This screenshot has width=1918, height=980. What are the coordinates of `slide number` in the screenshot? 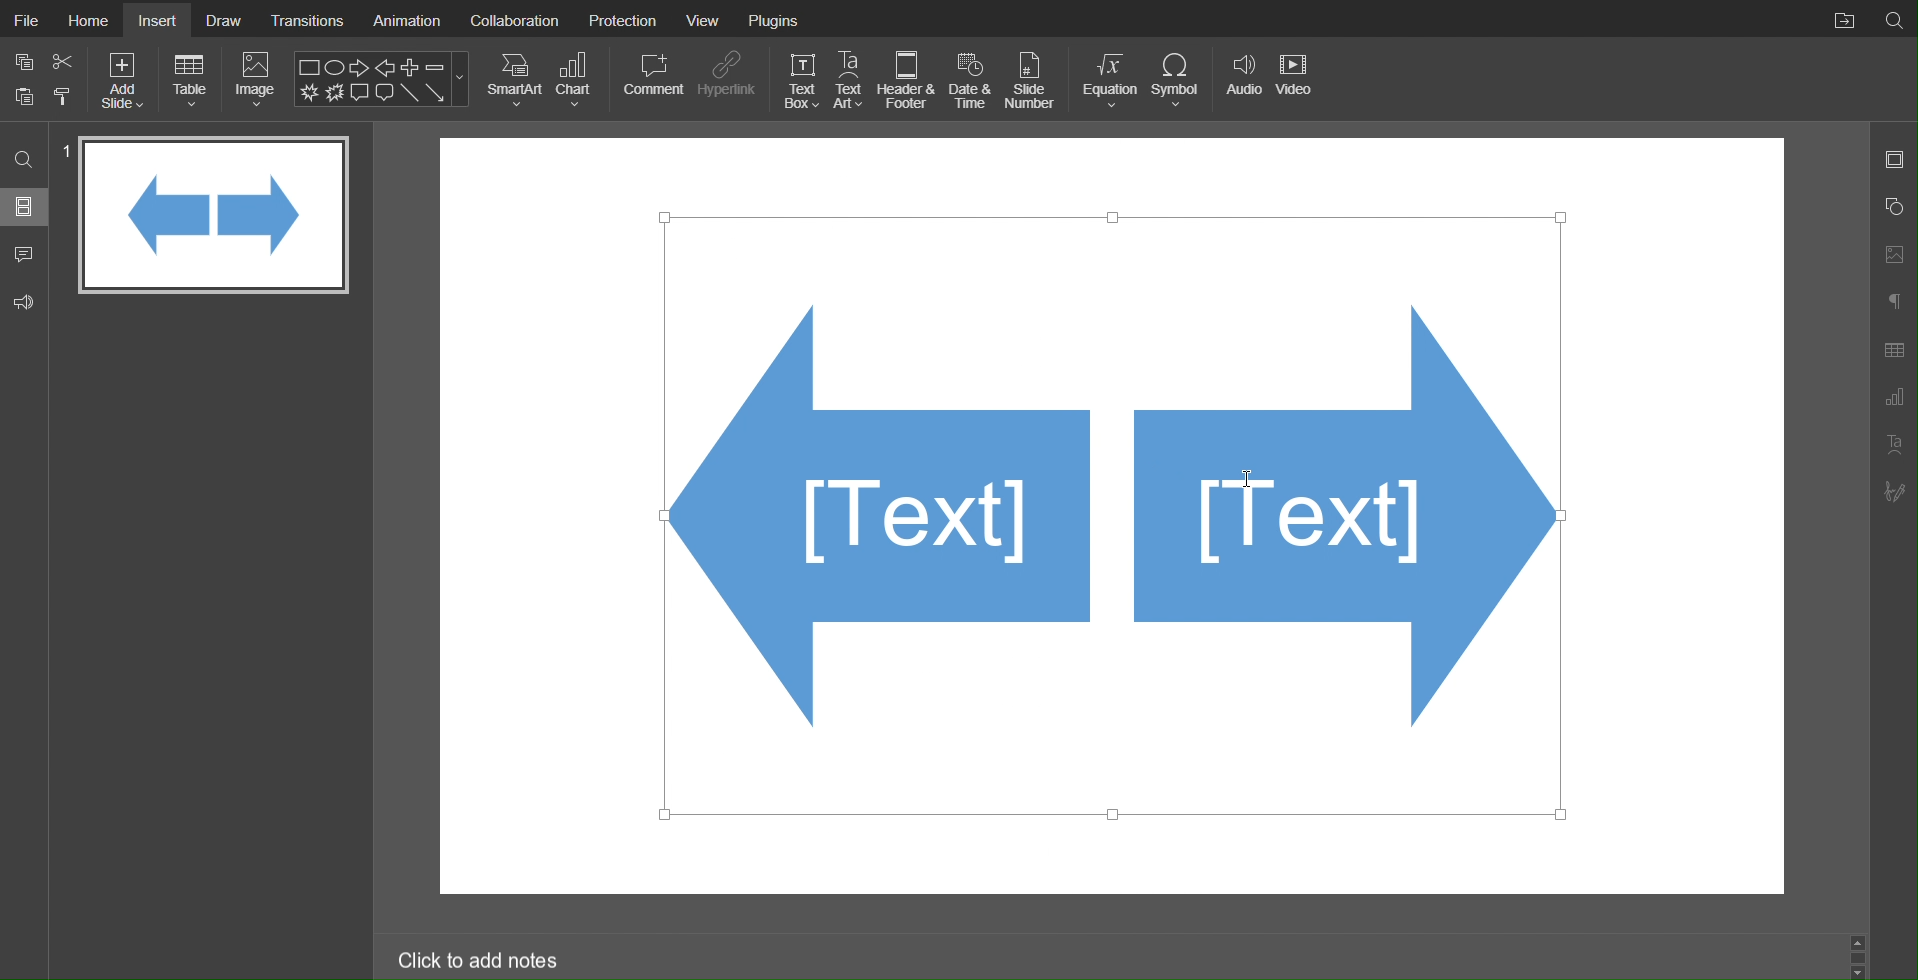 It's located at (62, 148).